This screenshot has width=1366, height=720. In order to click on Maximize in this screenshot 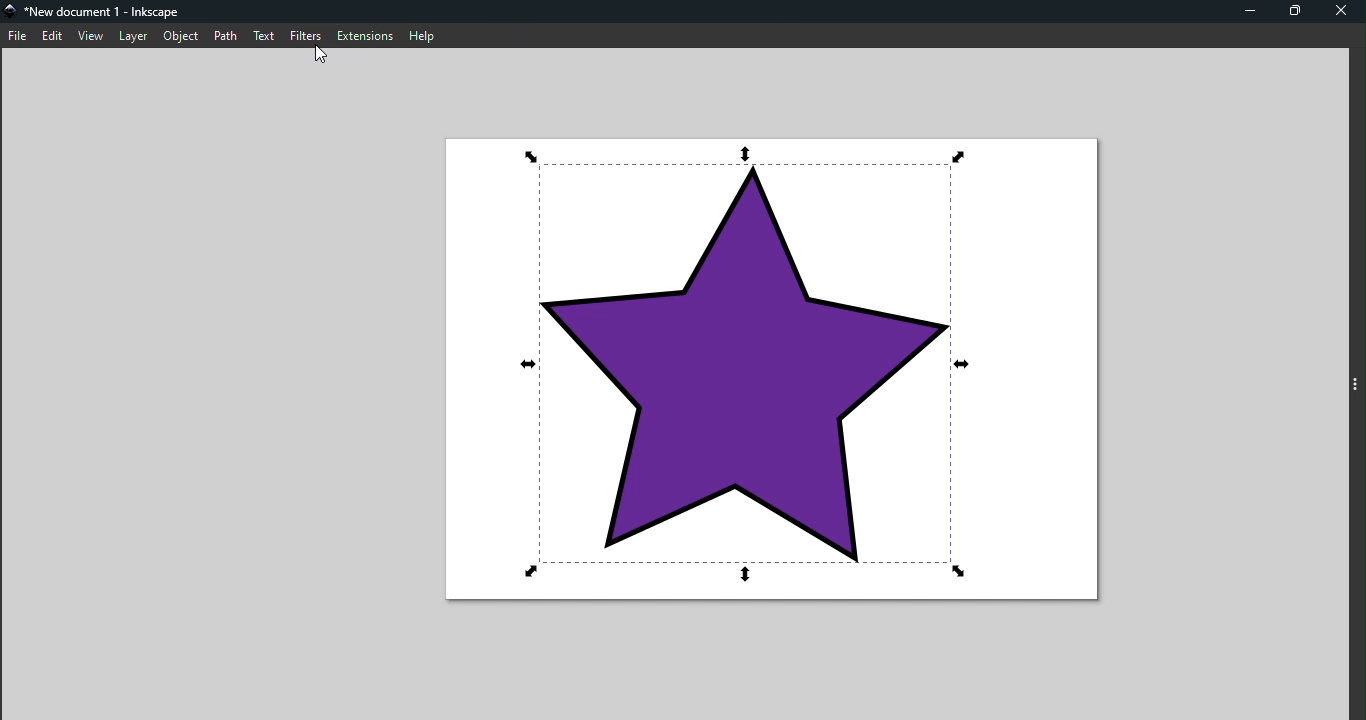, I will do `click(1293, 13)`.